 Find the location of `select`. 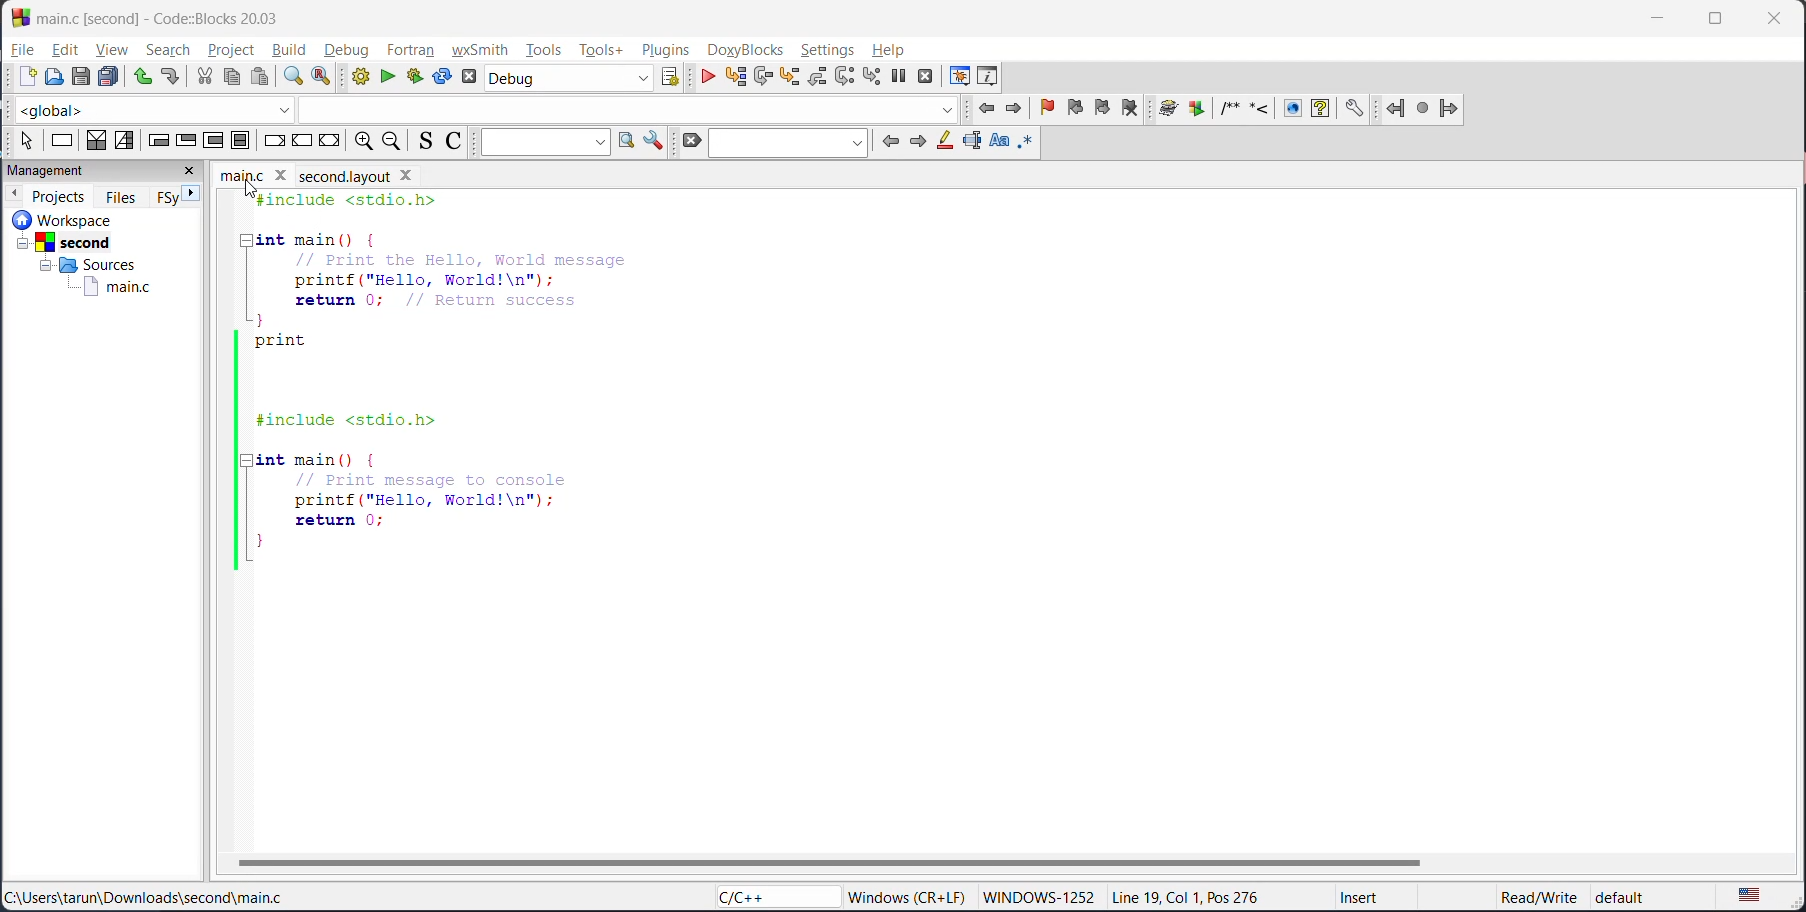

select is located at coordinates (24, 141).